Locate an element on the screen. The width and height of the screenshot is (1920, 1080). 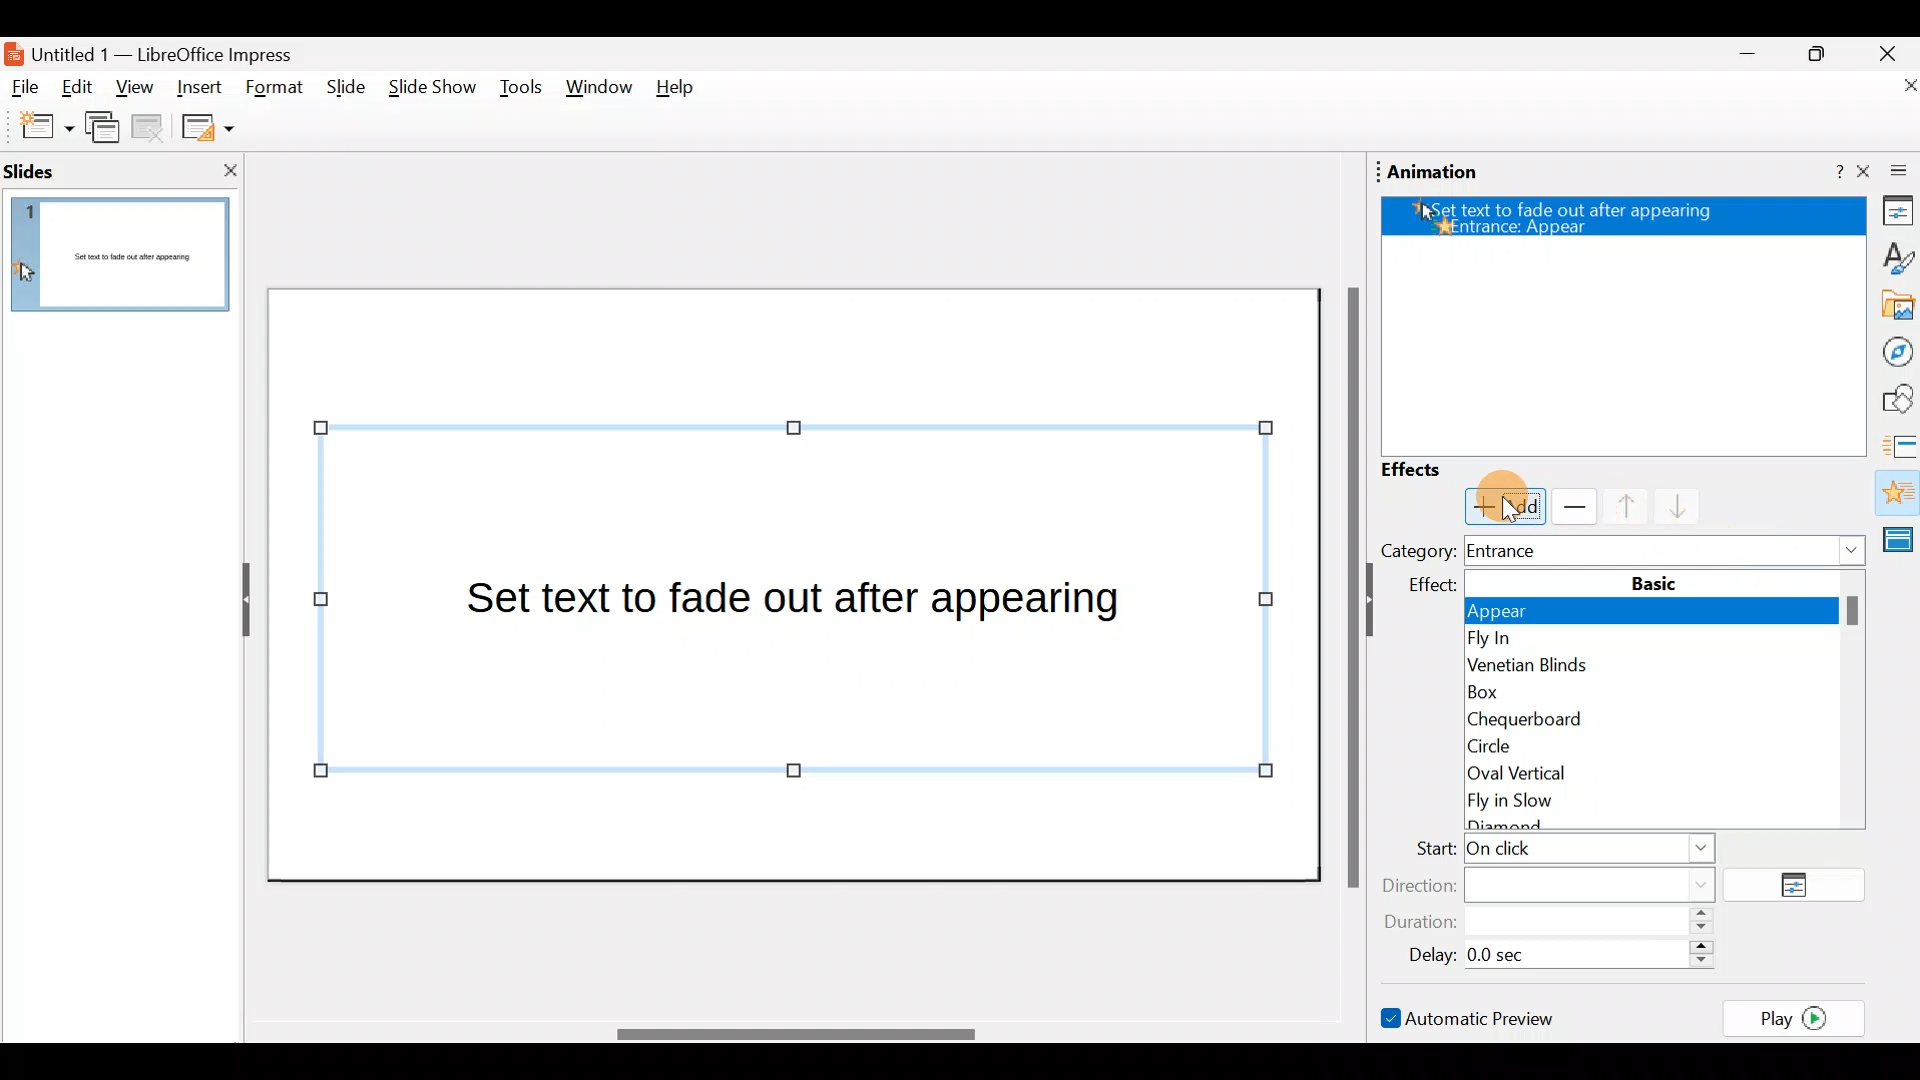
Hide is located at coordinates (238, 601).